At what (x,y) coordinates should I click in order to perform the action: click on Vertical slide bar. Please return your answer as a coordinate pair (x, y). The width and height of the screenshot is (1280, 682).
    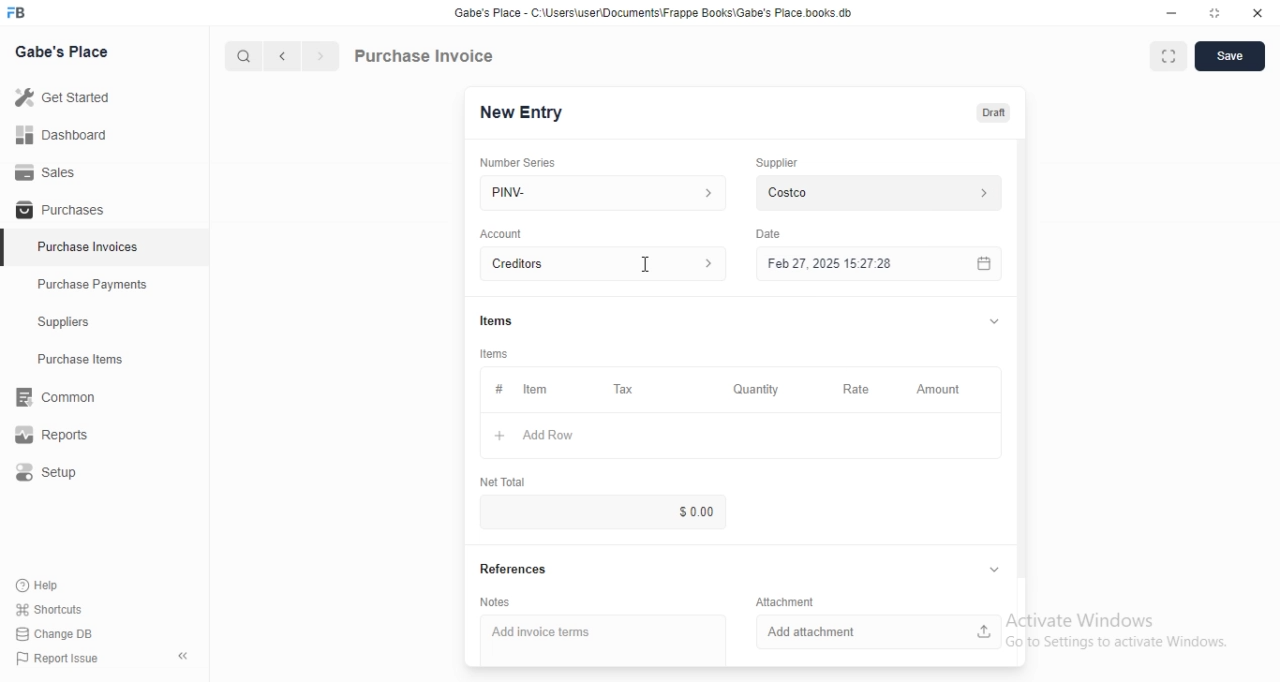
    Looking at the image, I should click on (1022, 365).